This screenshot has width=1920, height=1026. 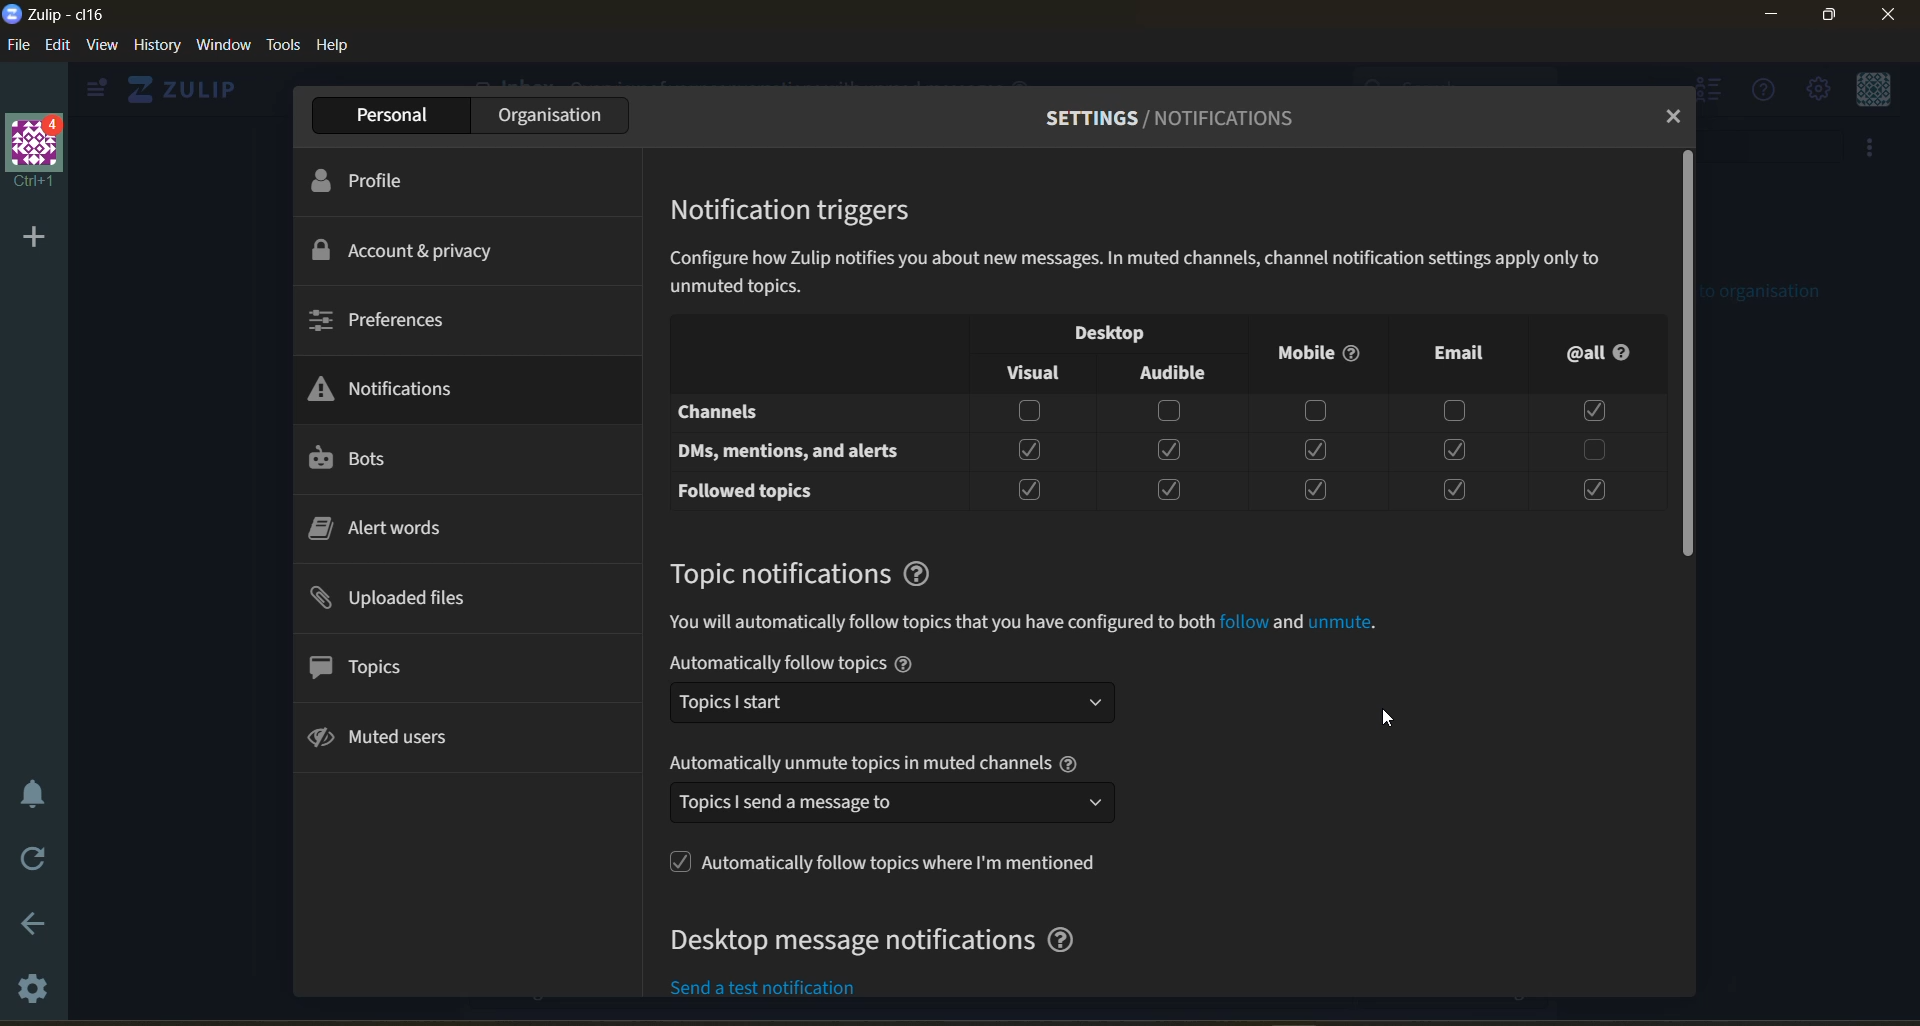 What do you see at coordinates (34, 995) in the screenshot?
I see `settings` at bounding box center [34, 995].